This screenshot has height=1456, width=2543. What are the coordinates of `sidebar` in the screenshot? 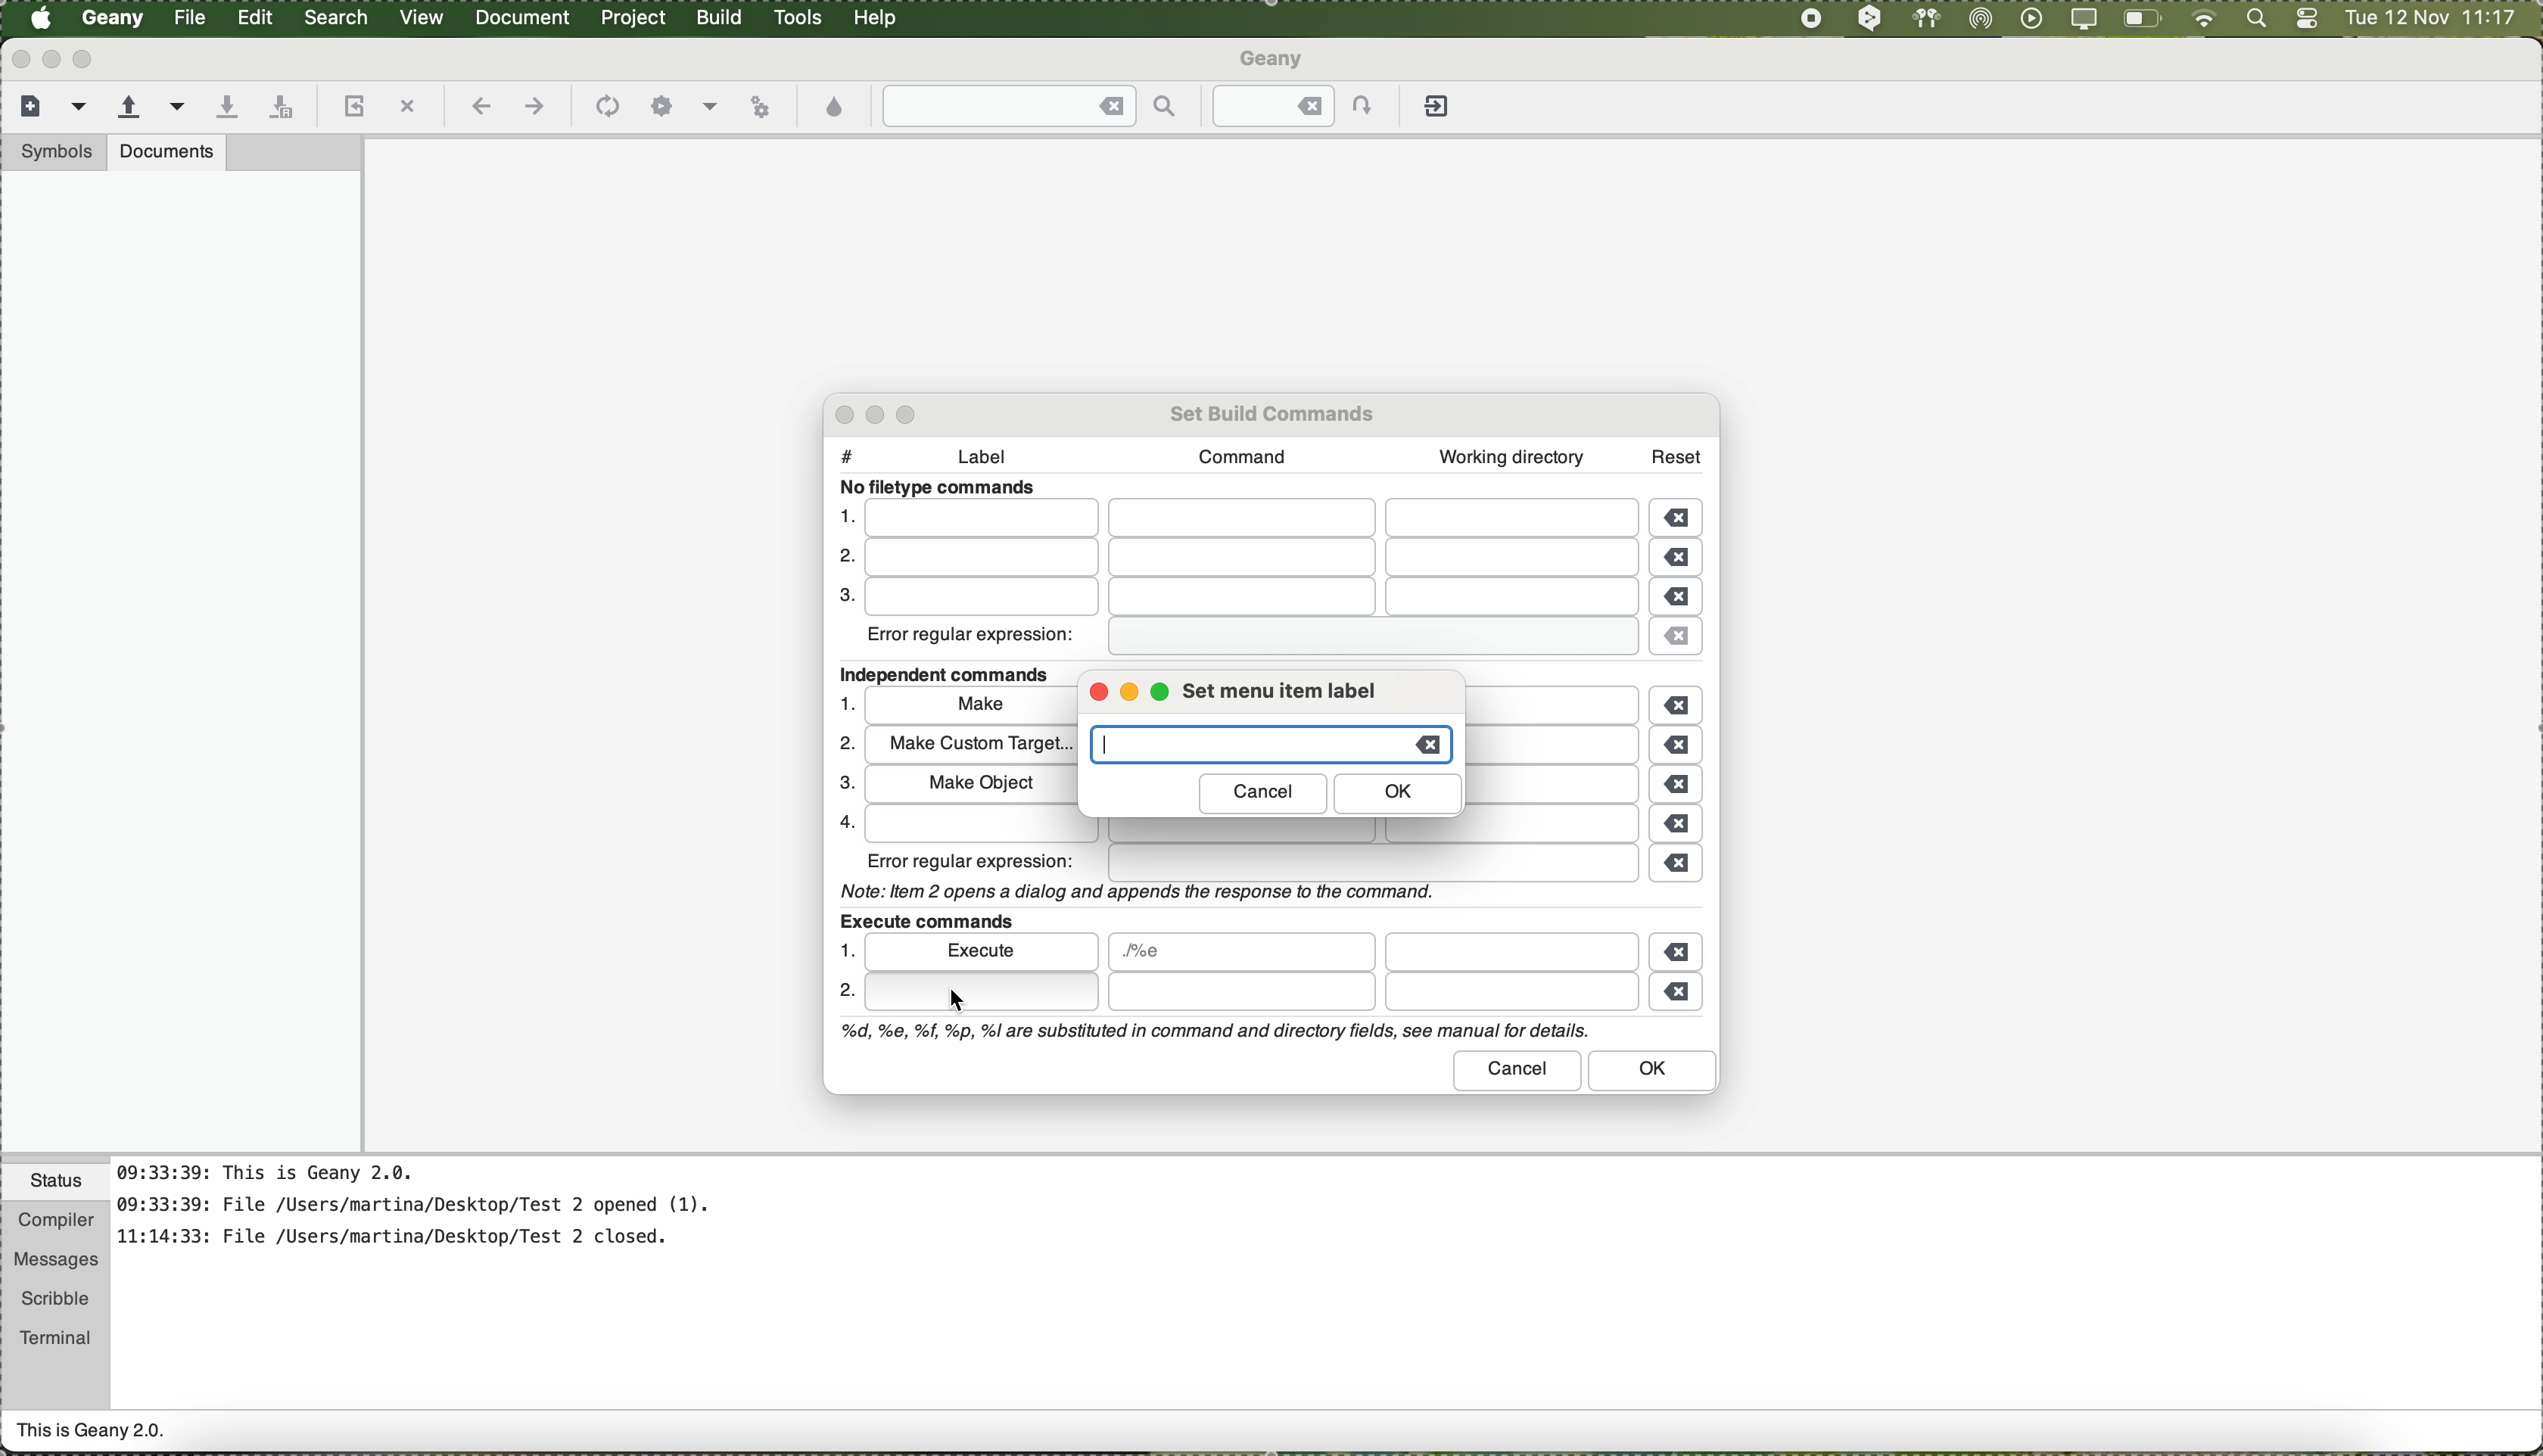 It's located at (181, 661).